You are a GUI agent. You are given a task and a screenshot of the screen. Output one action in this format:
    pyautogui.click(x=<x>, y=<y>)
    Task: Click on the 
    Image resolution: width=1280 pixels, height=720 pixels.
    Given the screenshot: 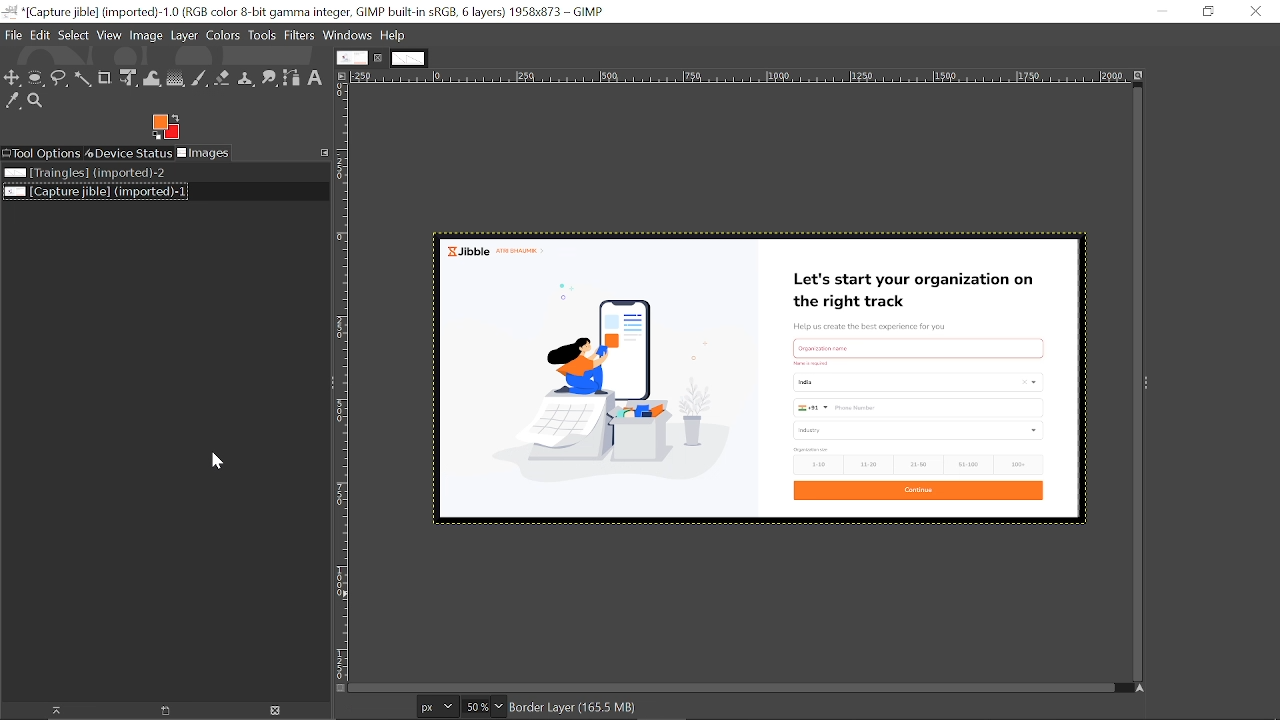 What is the action you would take?
    pyautogui.click(x=917, y=345)
    